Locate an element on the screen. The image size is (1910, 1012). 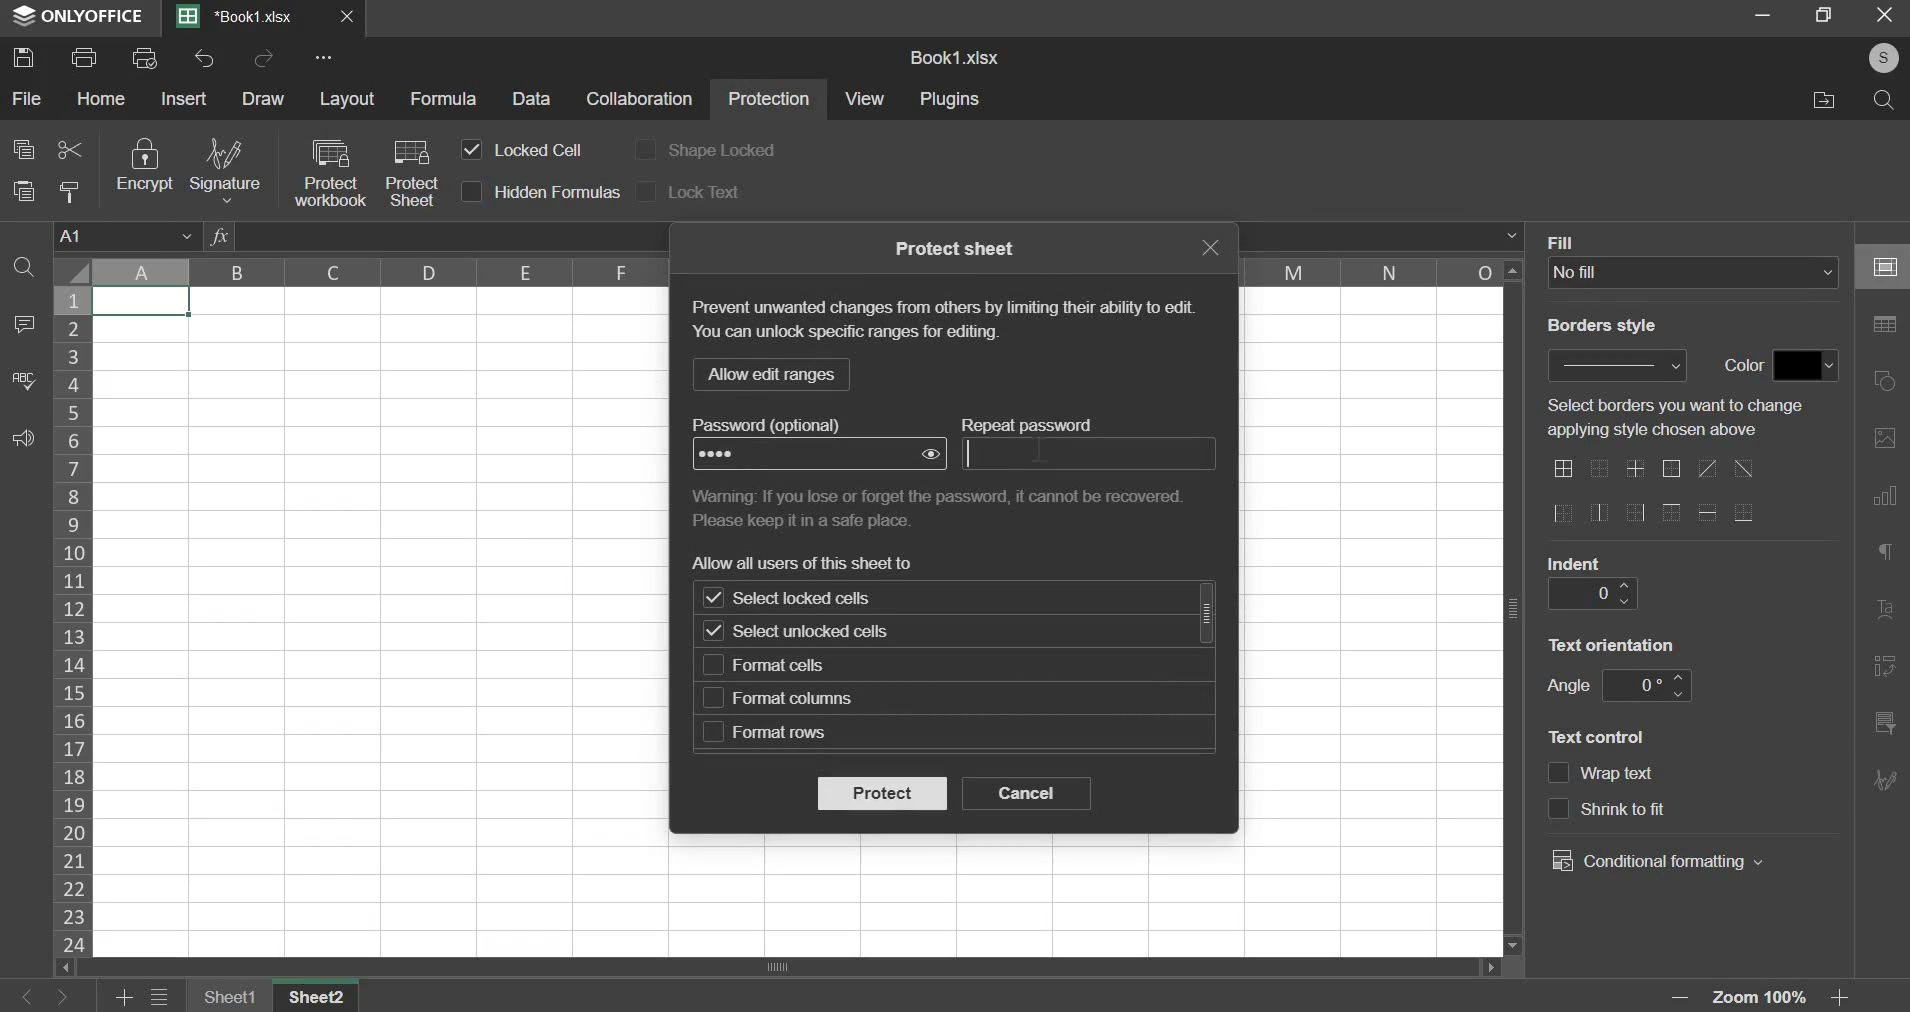
print is located at coordinates (85, 55).